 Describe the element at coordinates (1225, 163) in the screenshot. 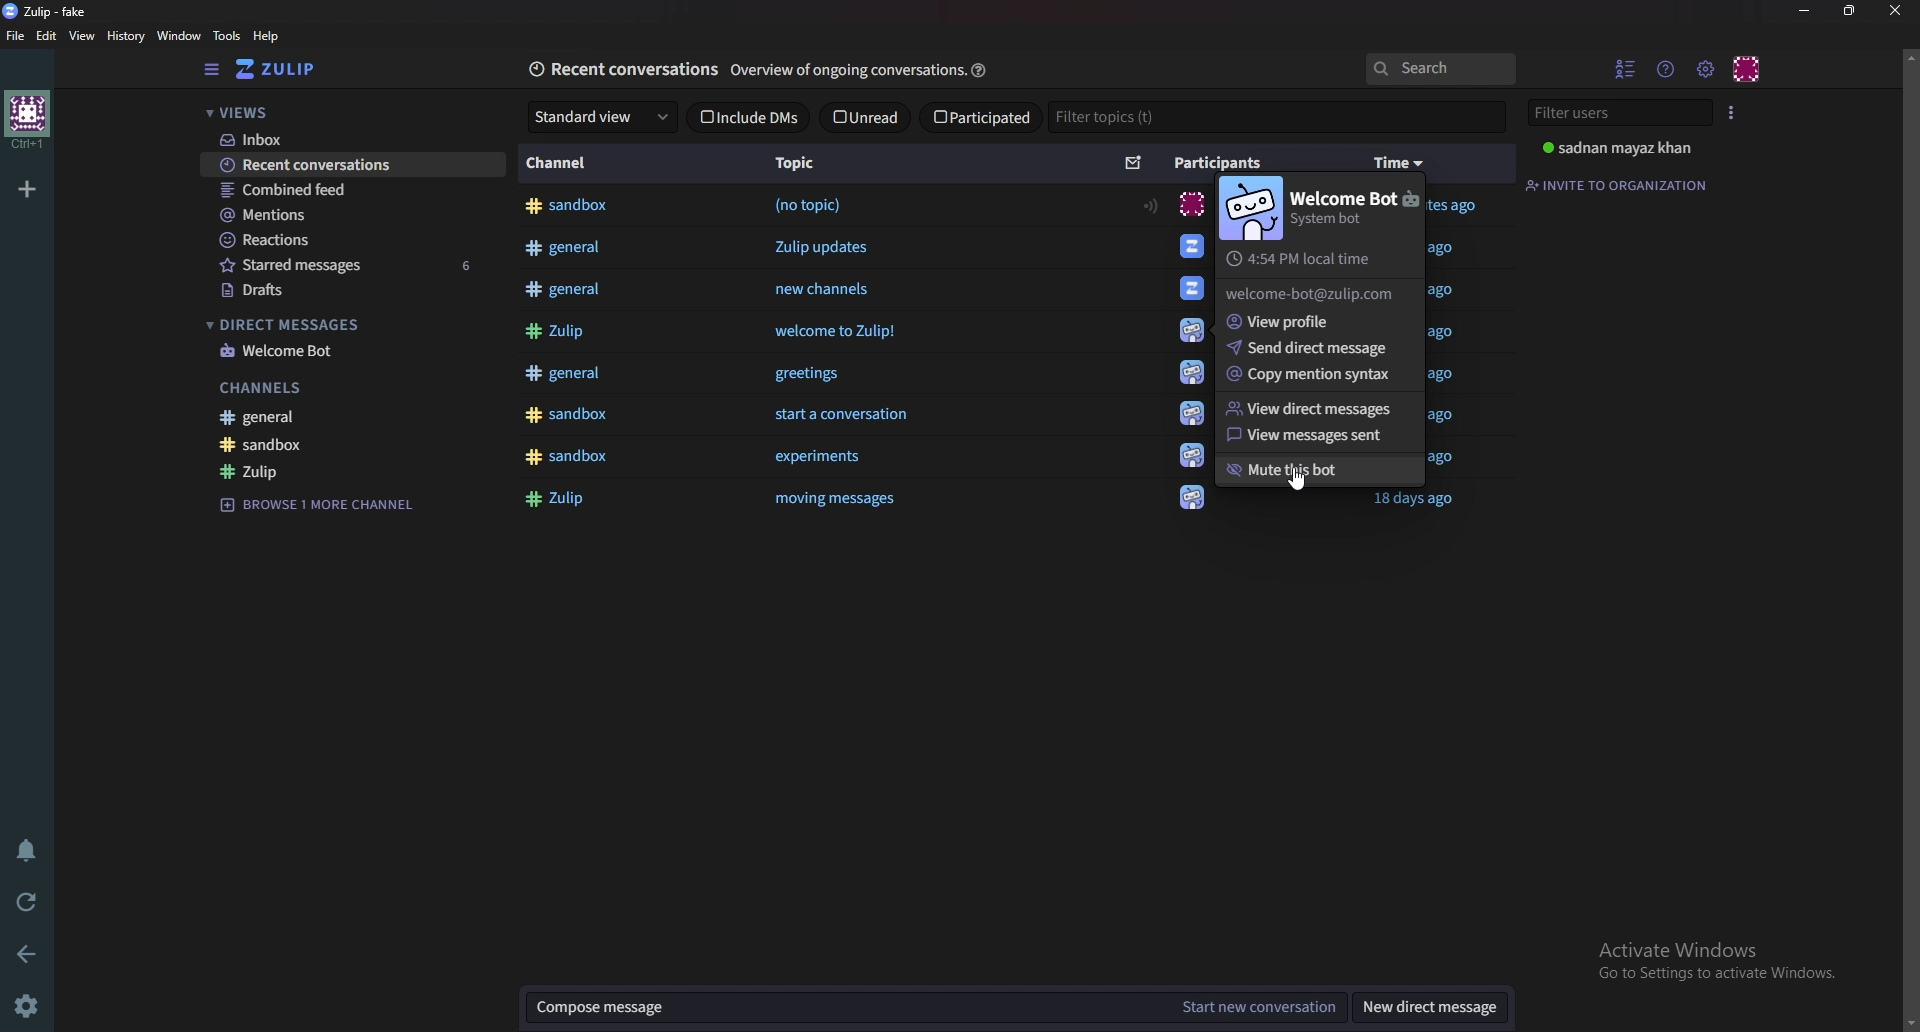

I see `Participants` at that location.